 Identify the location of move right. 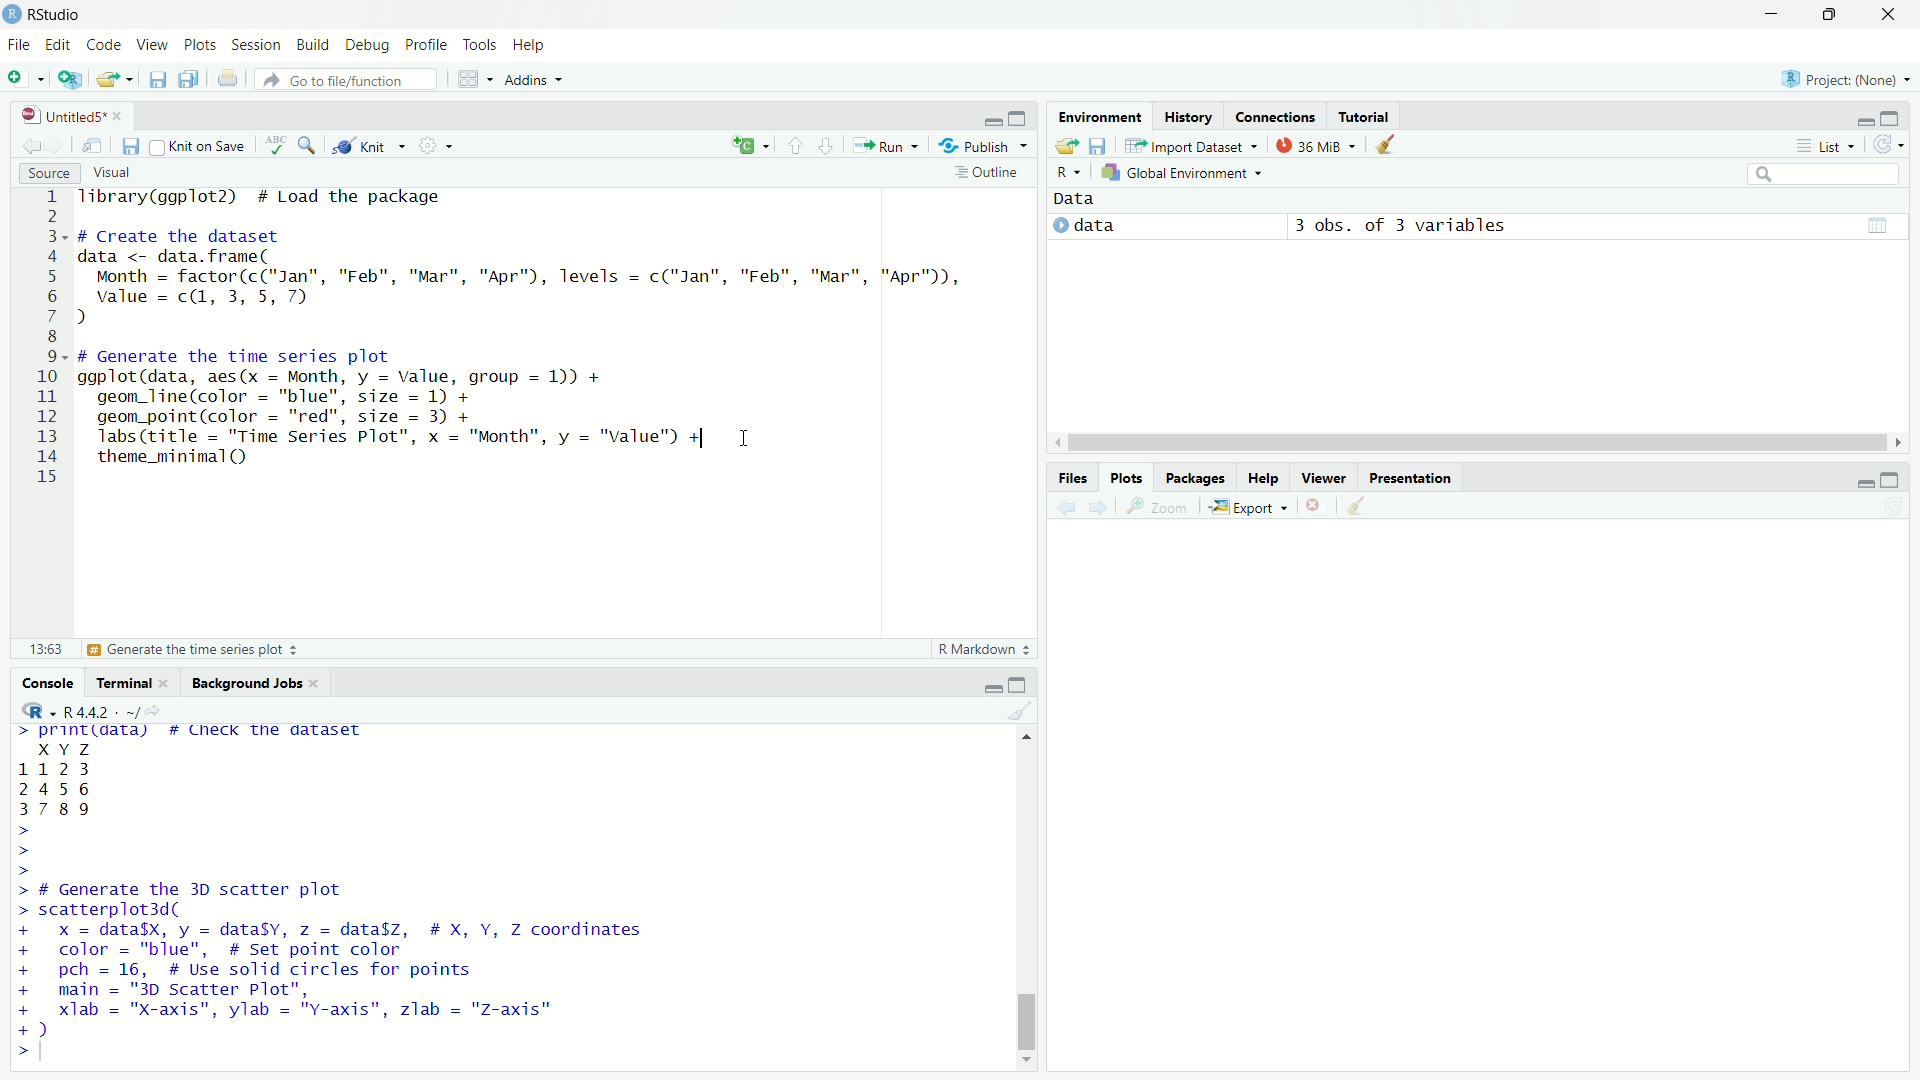
(1896, 441).